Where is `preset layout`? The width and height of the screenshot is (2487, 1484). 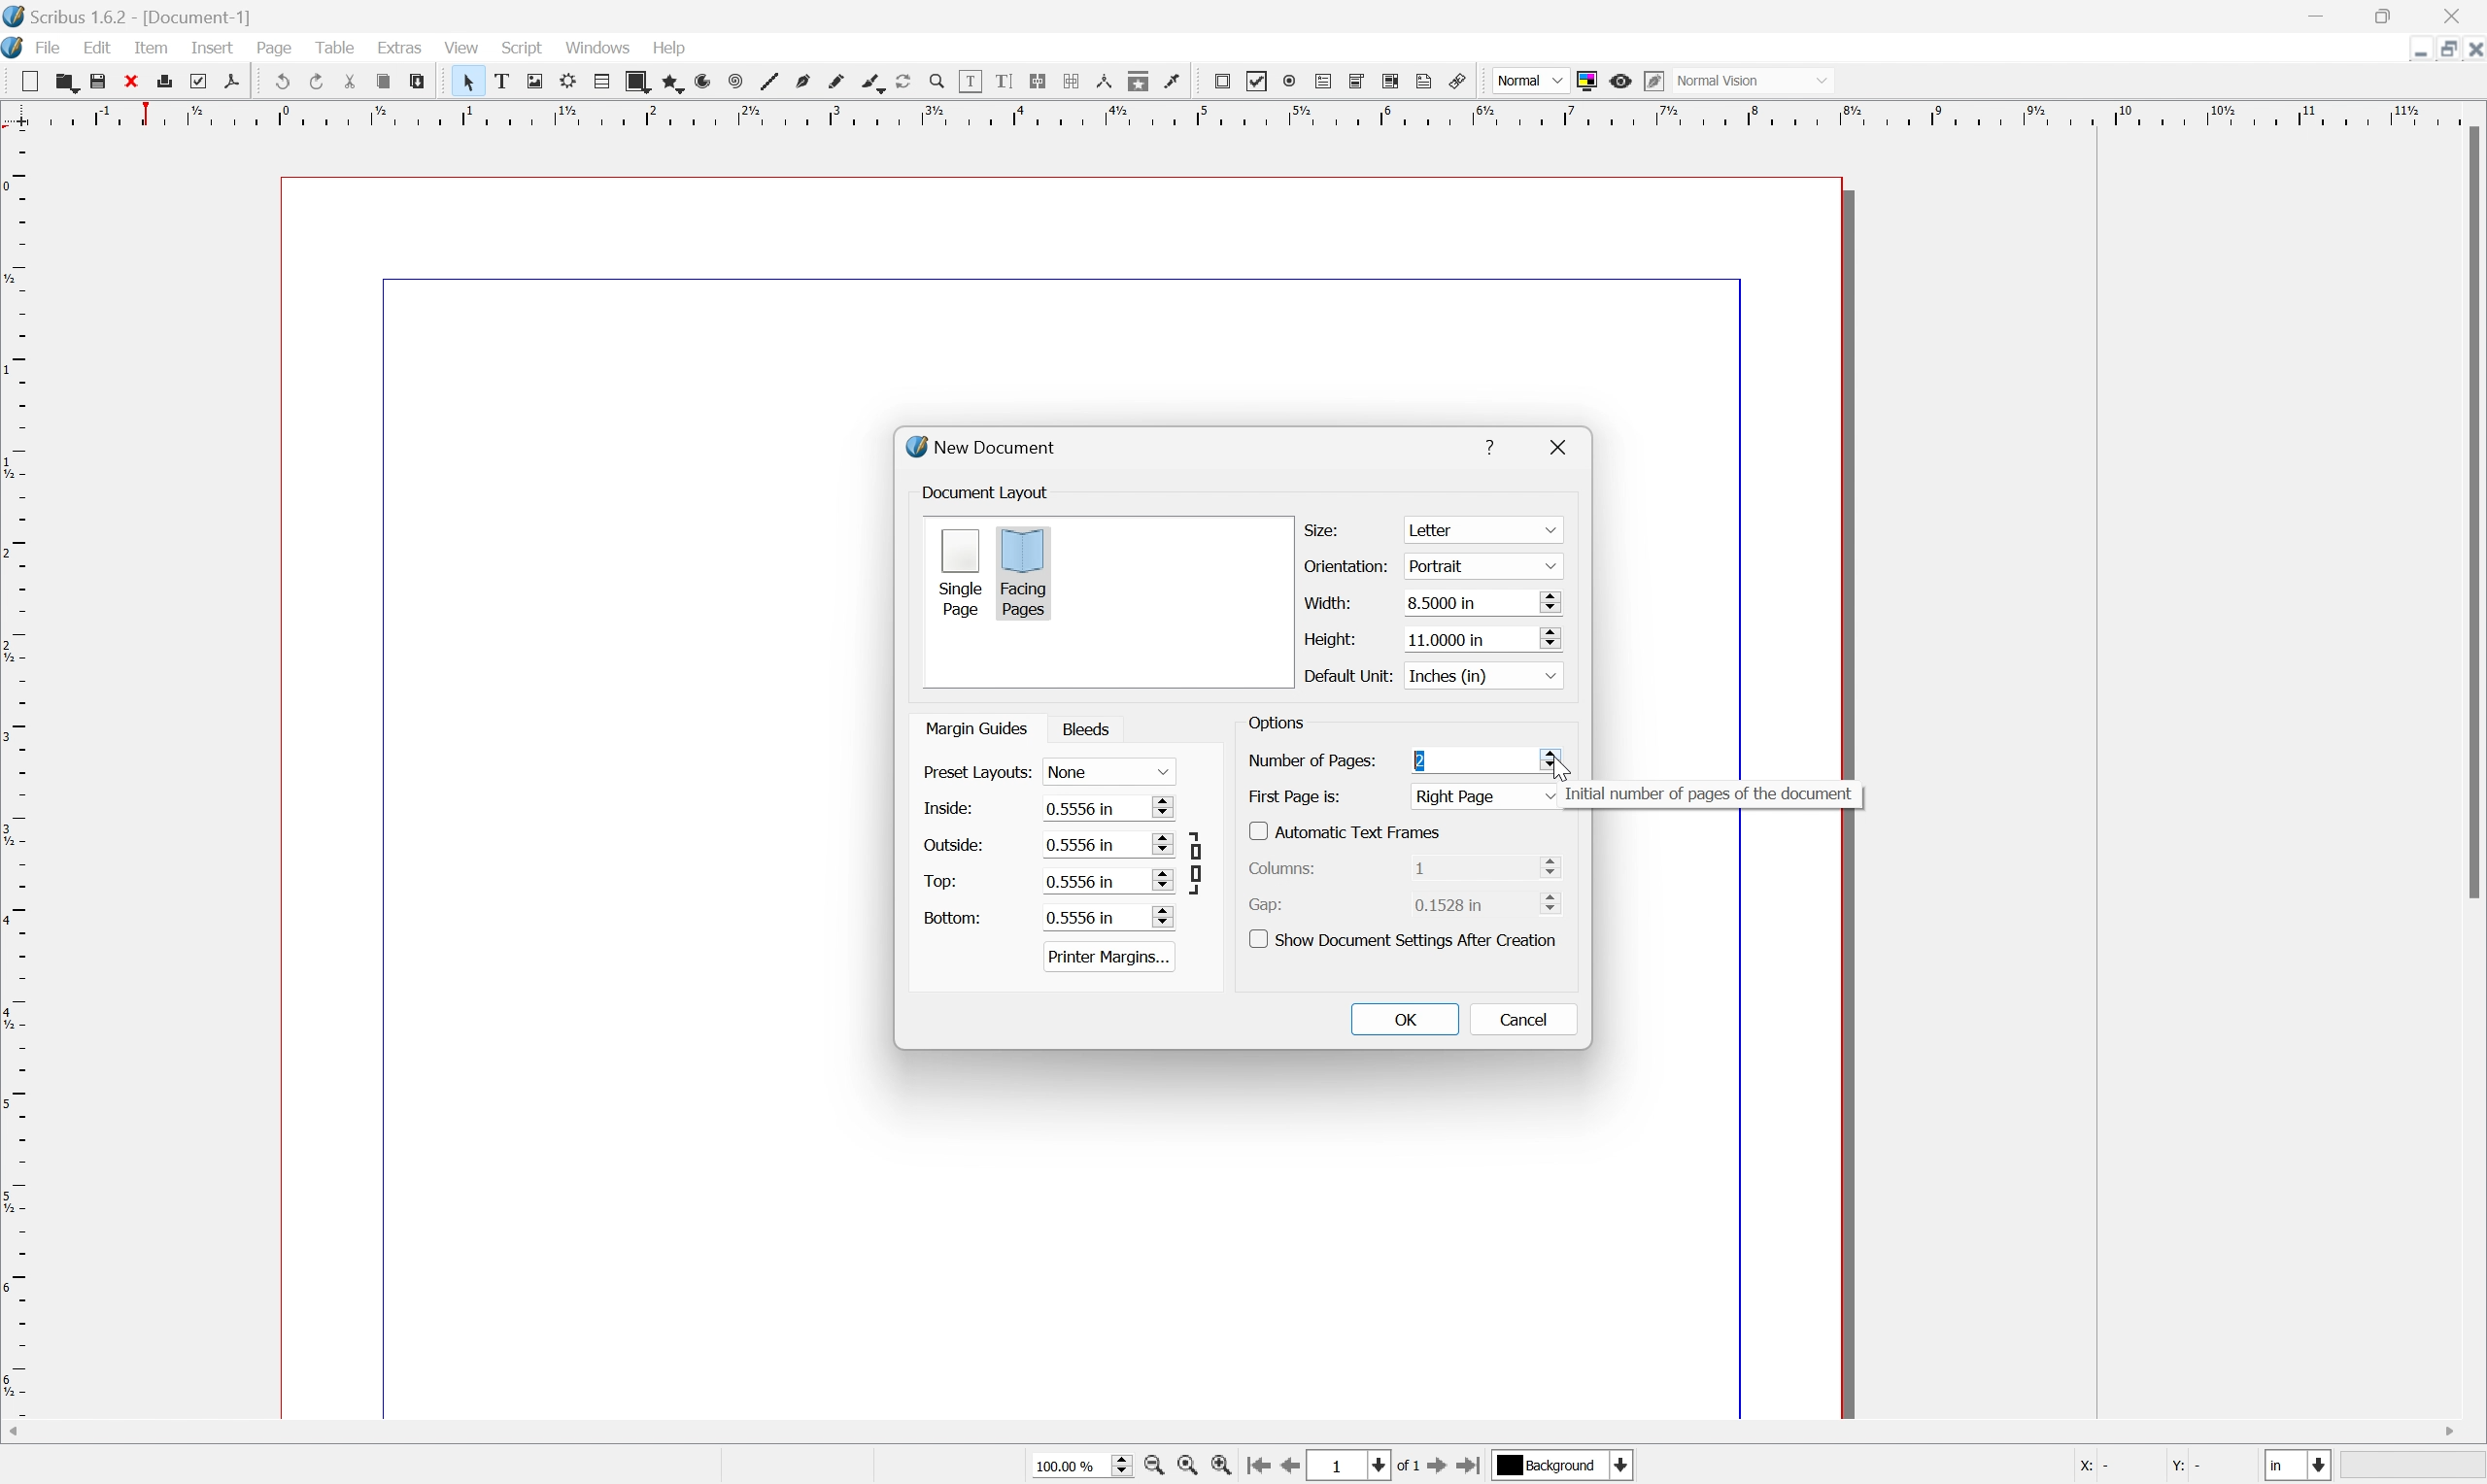
preset layout is located at coordinates (975, 773).